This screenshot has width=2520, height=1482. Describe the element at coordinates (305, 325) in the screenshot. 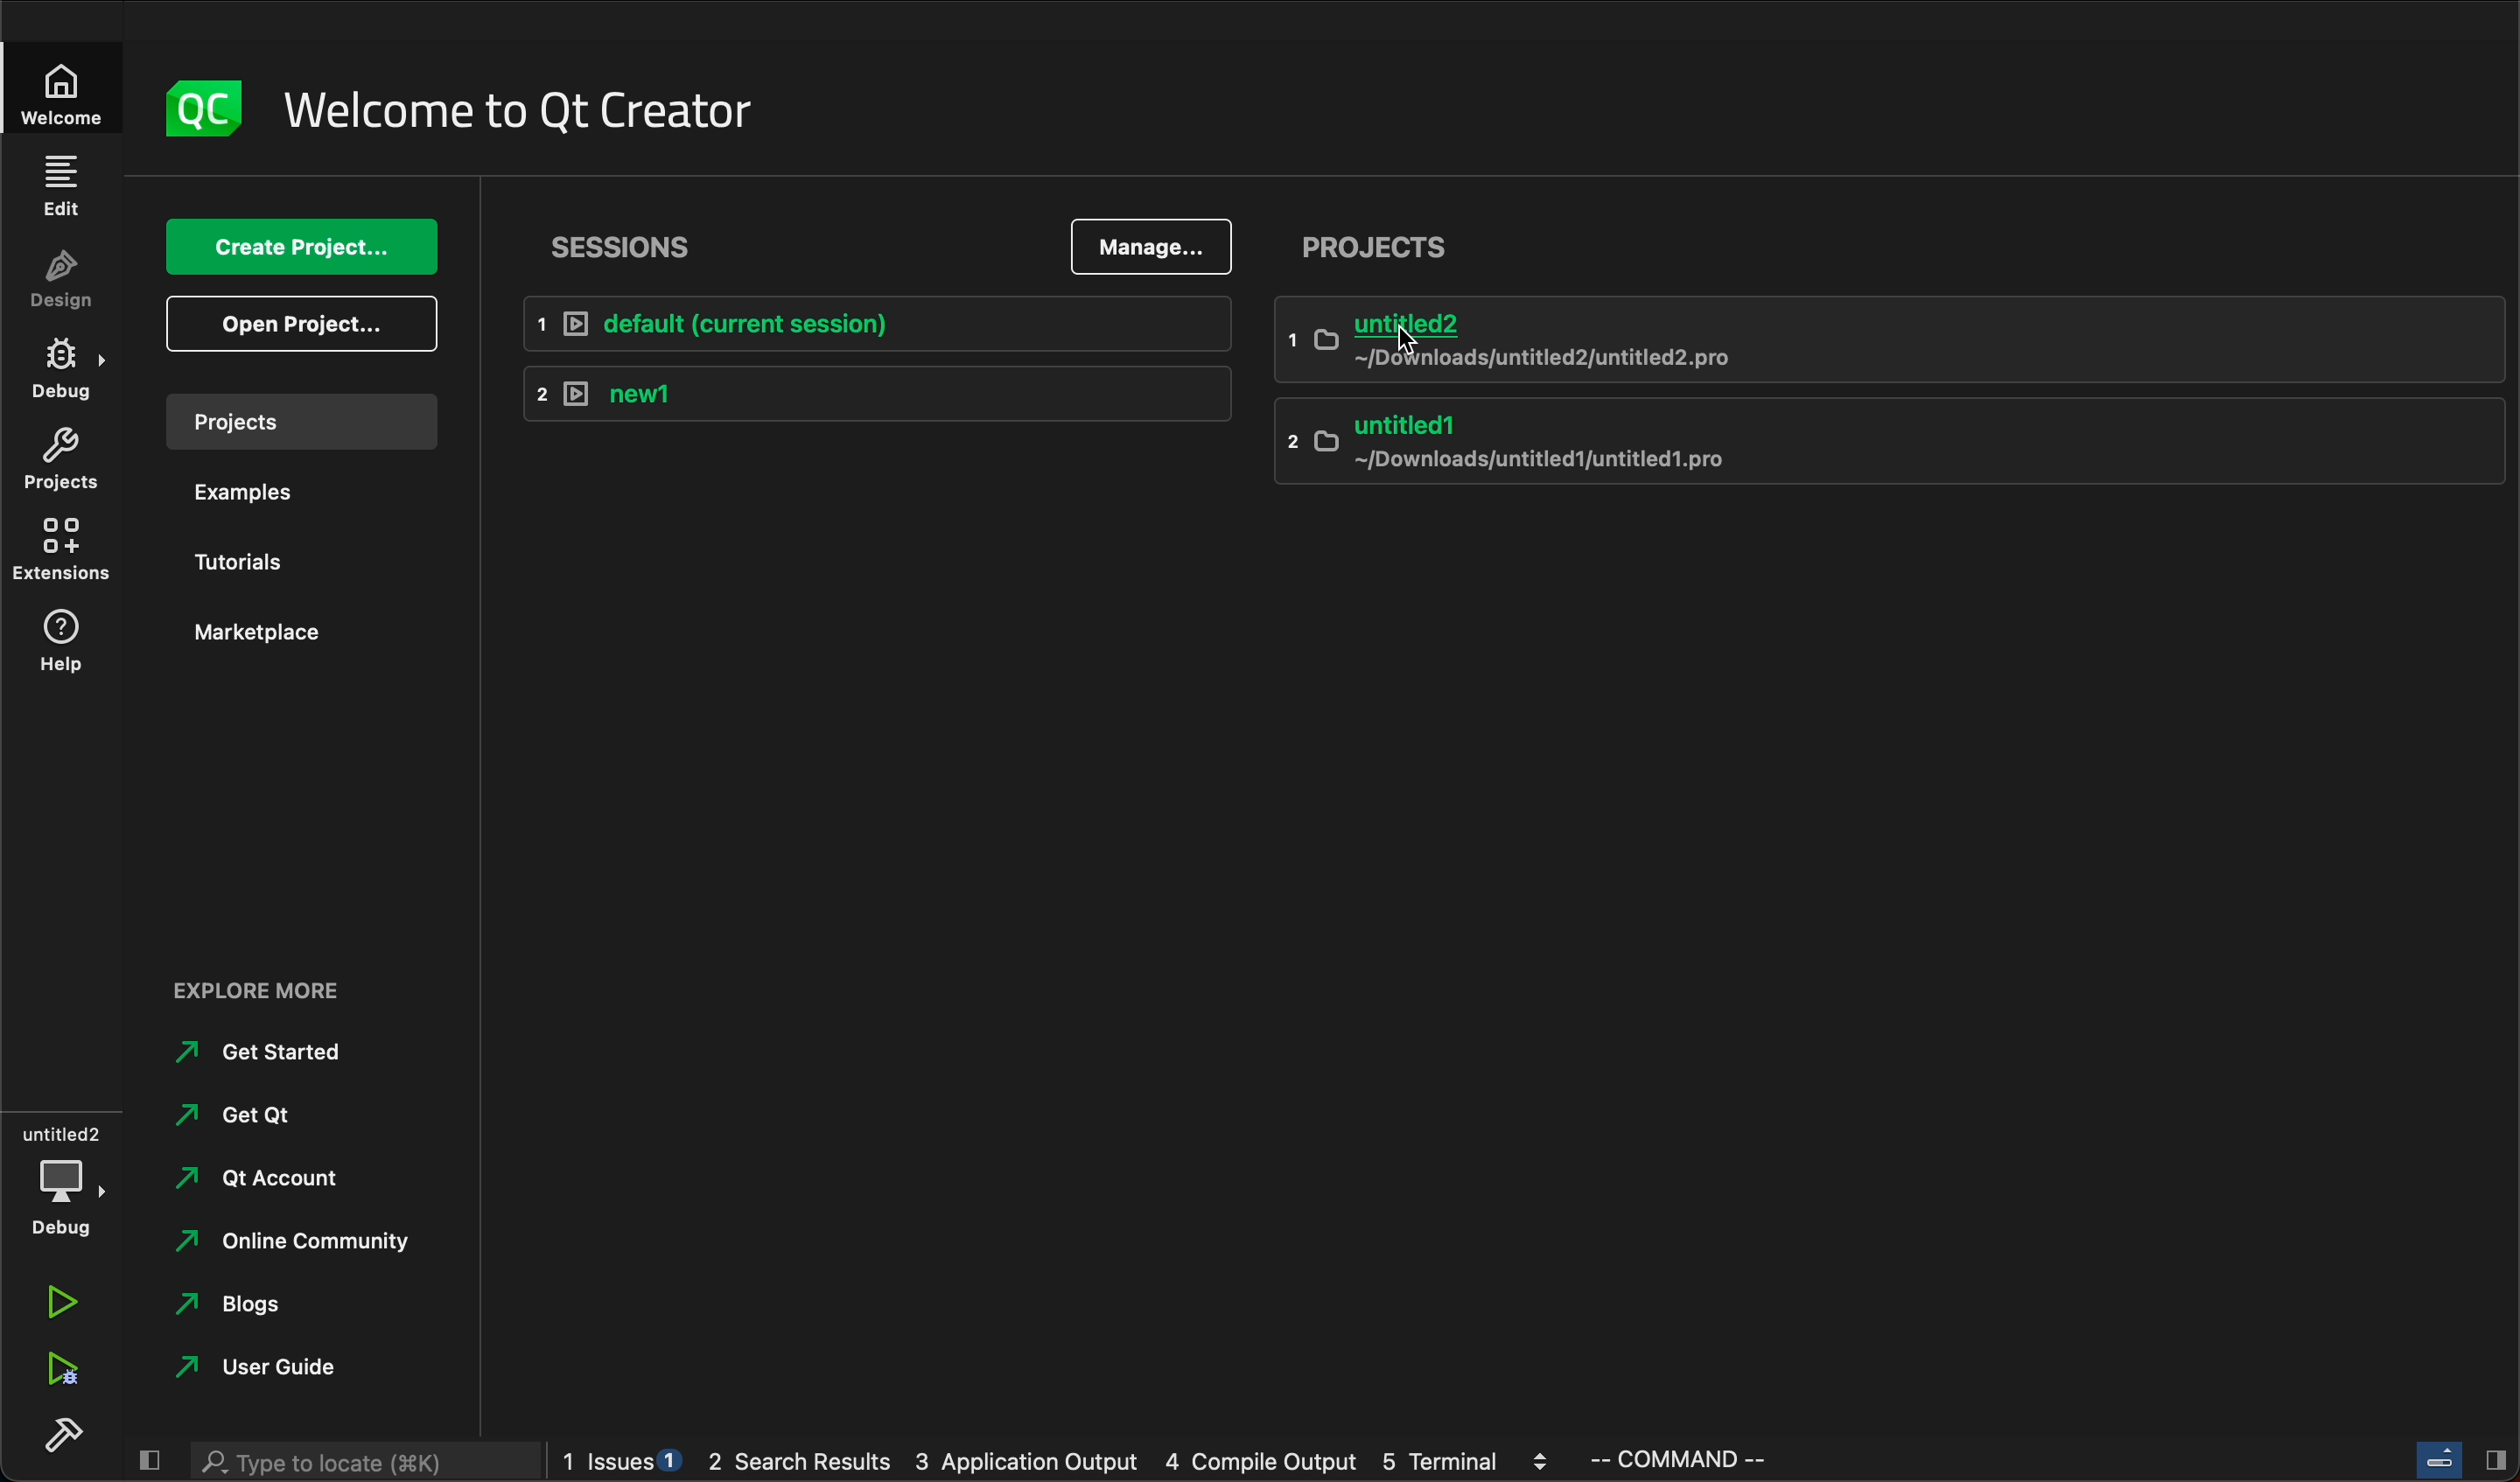

I see `open` at that location.